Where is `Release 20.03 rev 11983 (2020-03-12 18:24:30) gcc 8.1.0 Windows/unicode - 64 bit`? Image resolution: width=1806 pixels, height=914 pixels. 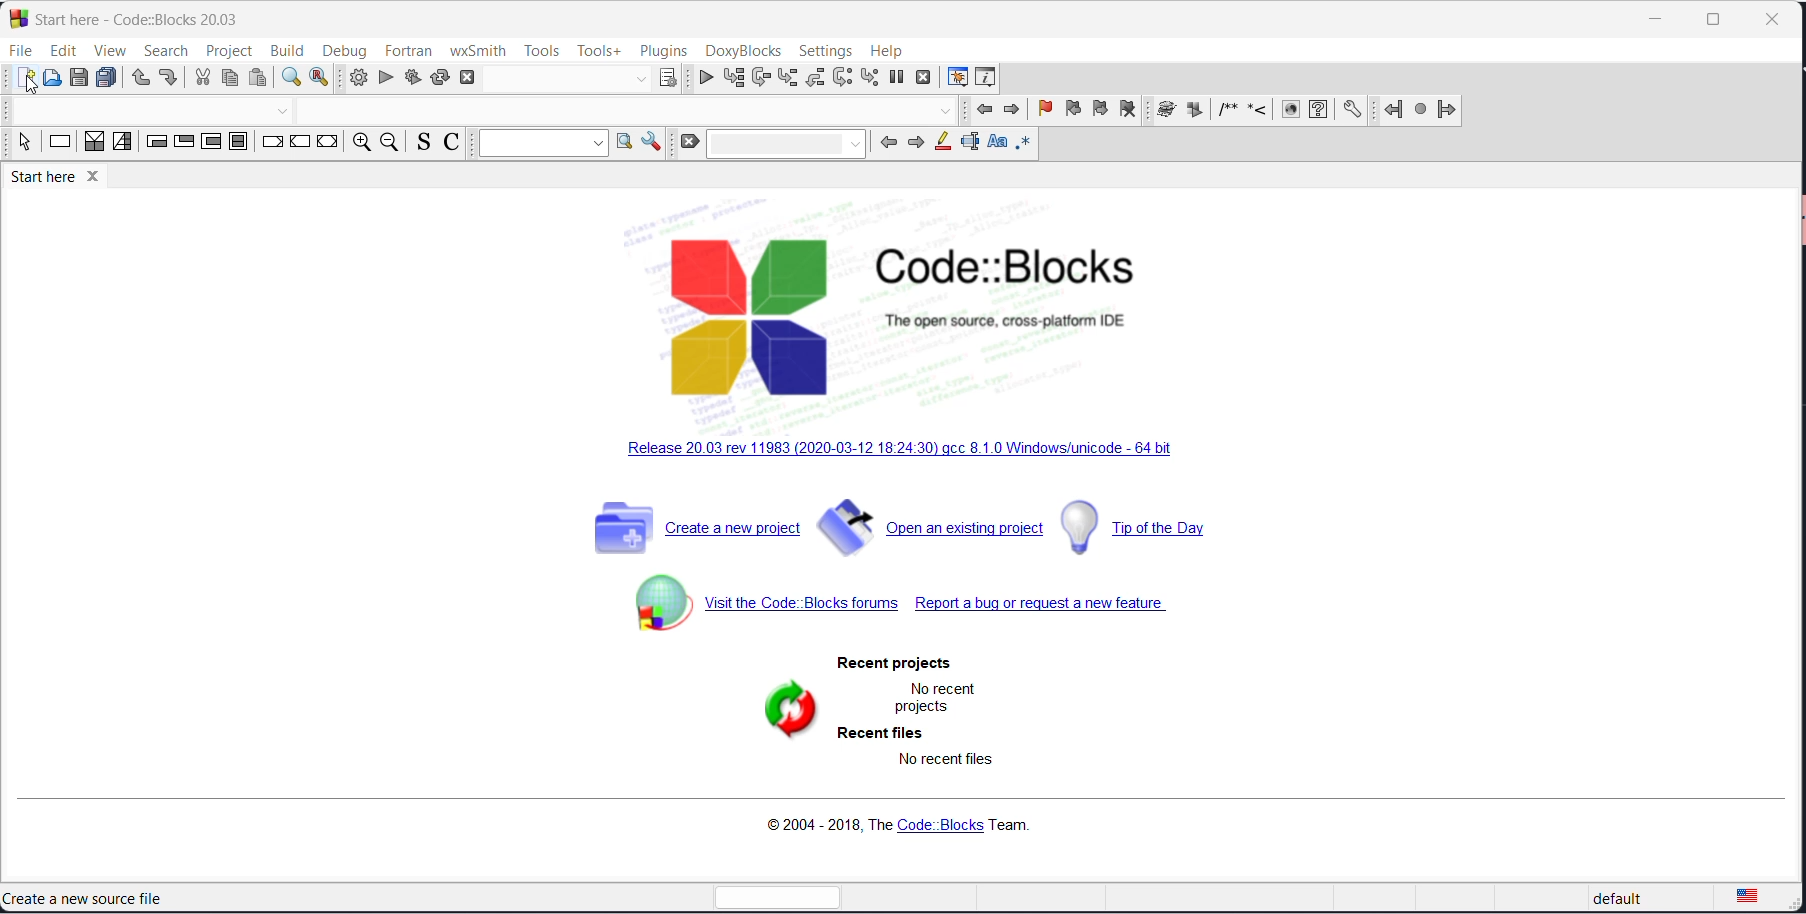 Release 20.03 rev 11983 (2020-03-12 18:24:30) gcc 8.1.0 Windows/unicode - 64 bit is located at coordinates (906, 451).